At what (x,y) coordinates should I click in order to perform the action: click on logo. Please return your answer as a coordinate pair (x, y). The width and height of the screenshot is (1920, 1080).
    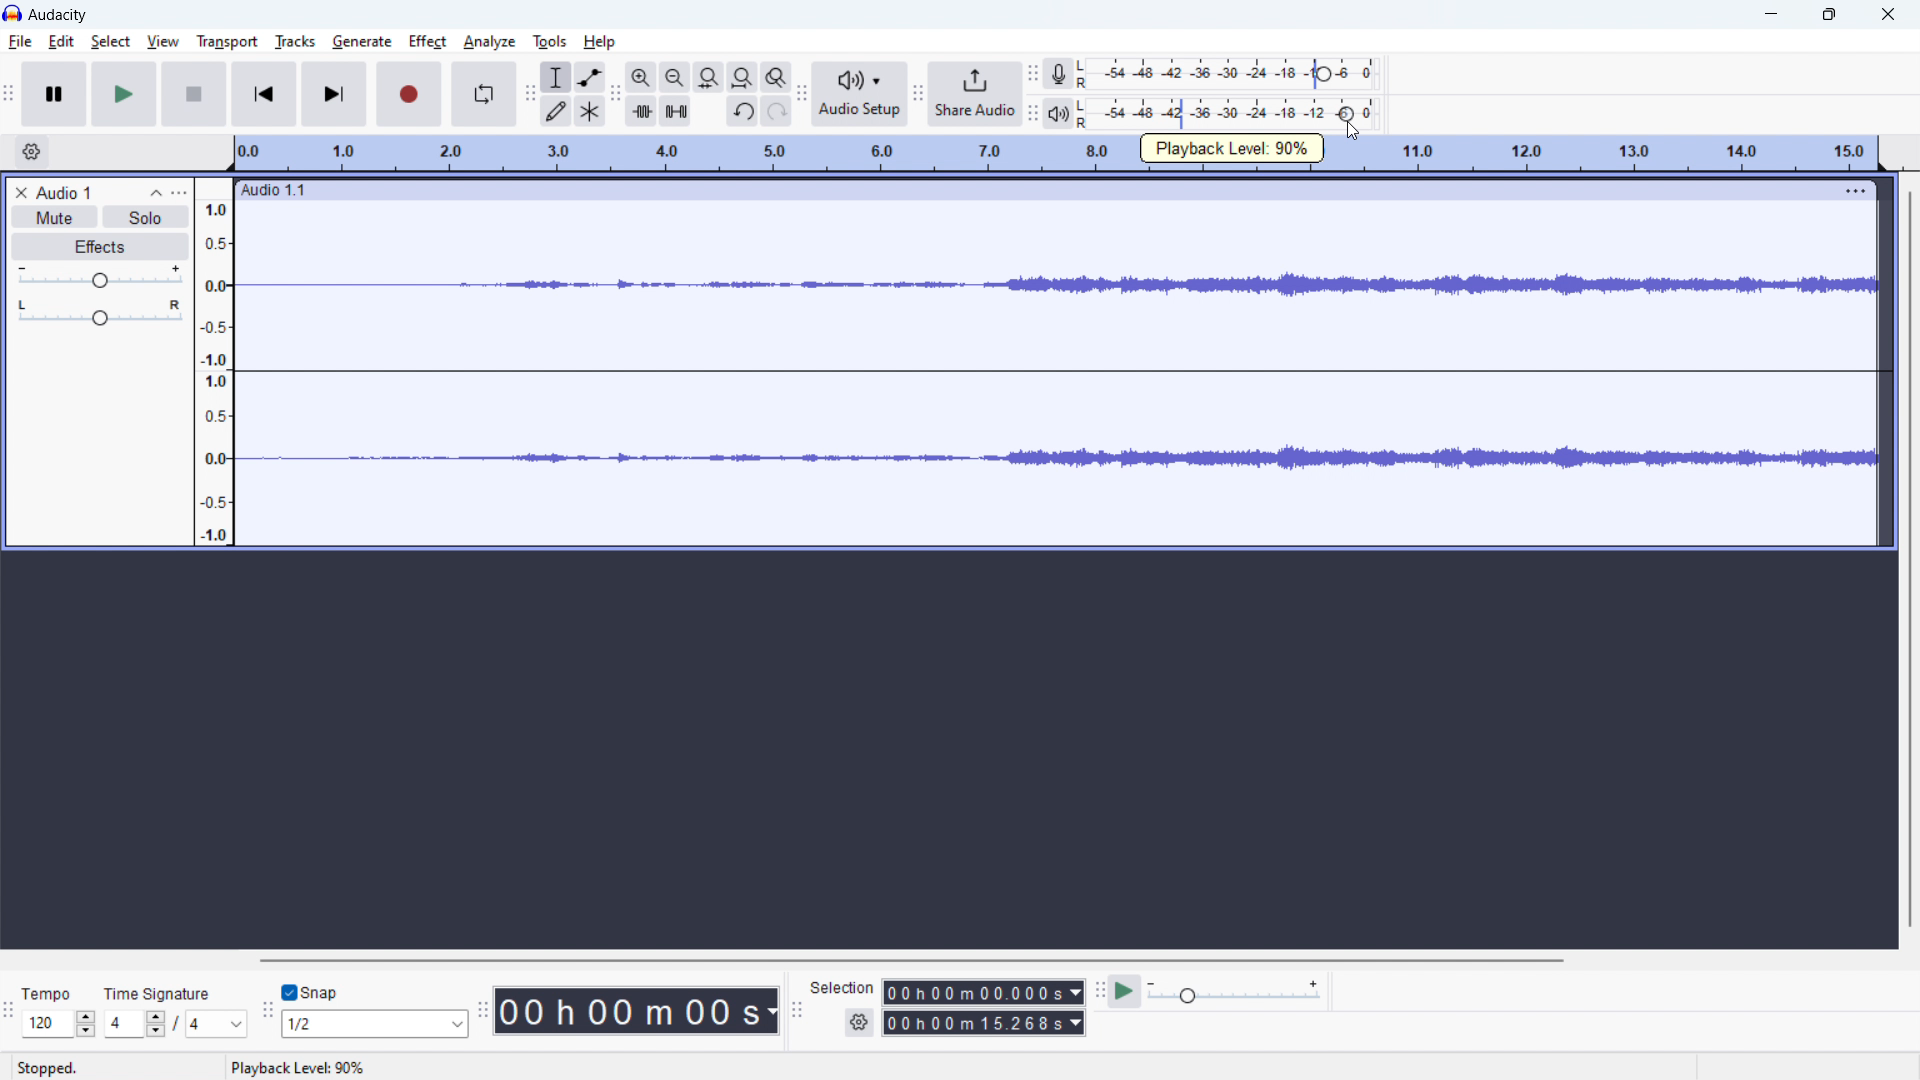
    Looking at the image, I should click on (12, 13).